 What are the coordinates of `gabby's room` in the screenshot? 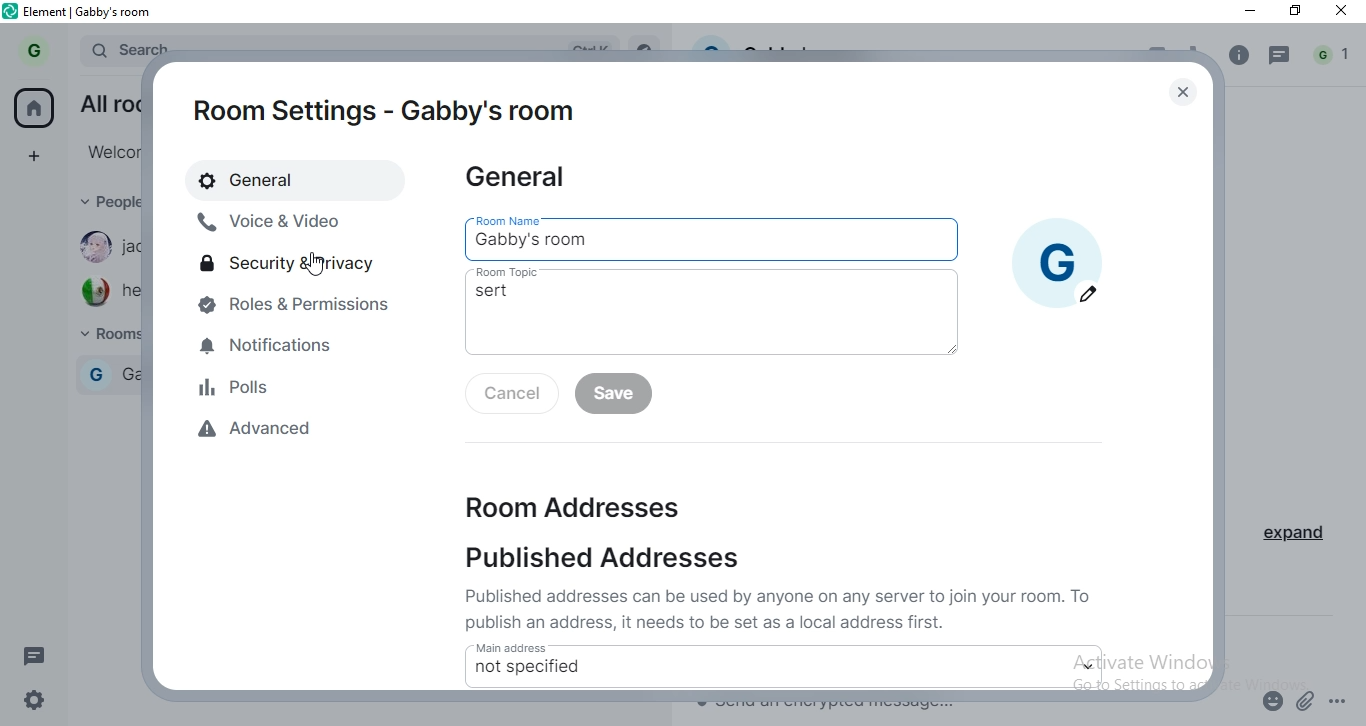 It's located at (531, 243).